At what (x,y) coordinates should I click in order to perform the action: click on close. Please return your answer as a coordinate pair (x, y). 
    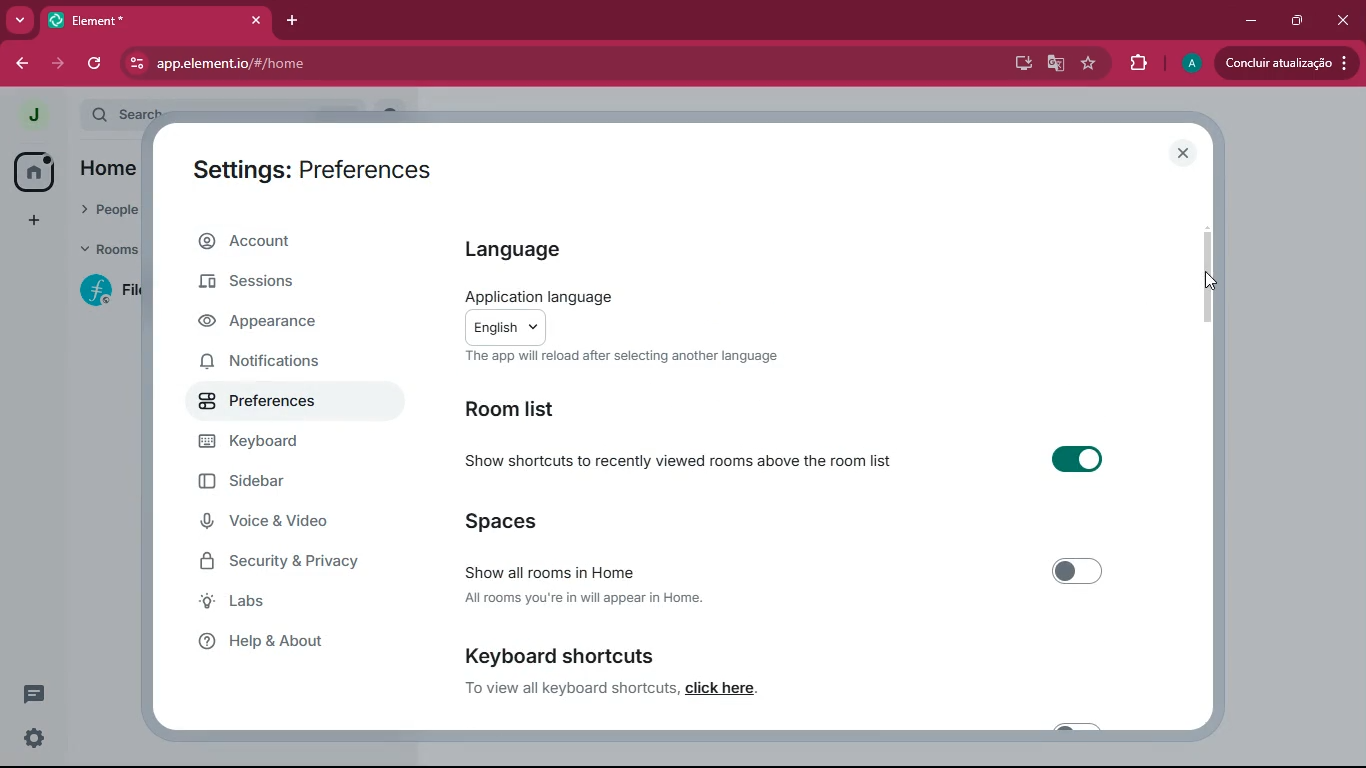
    Looking at the image, I should click on (1342, 18).